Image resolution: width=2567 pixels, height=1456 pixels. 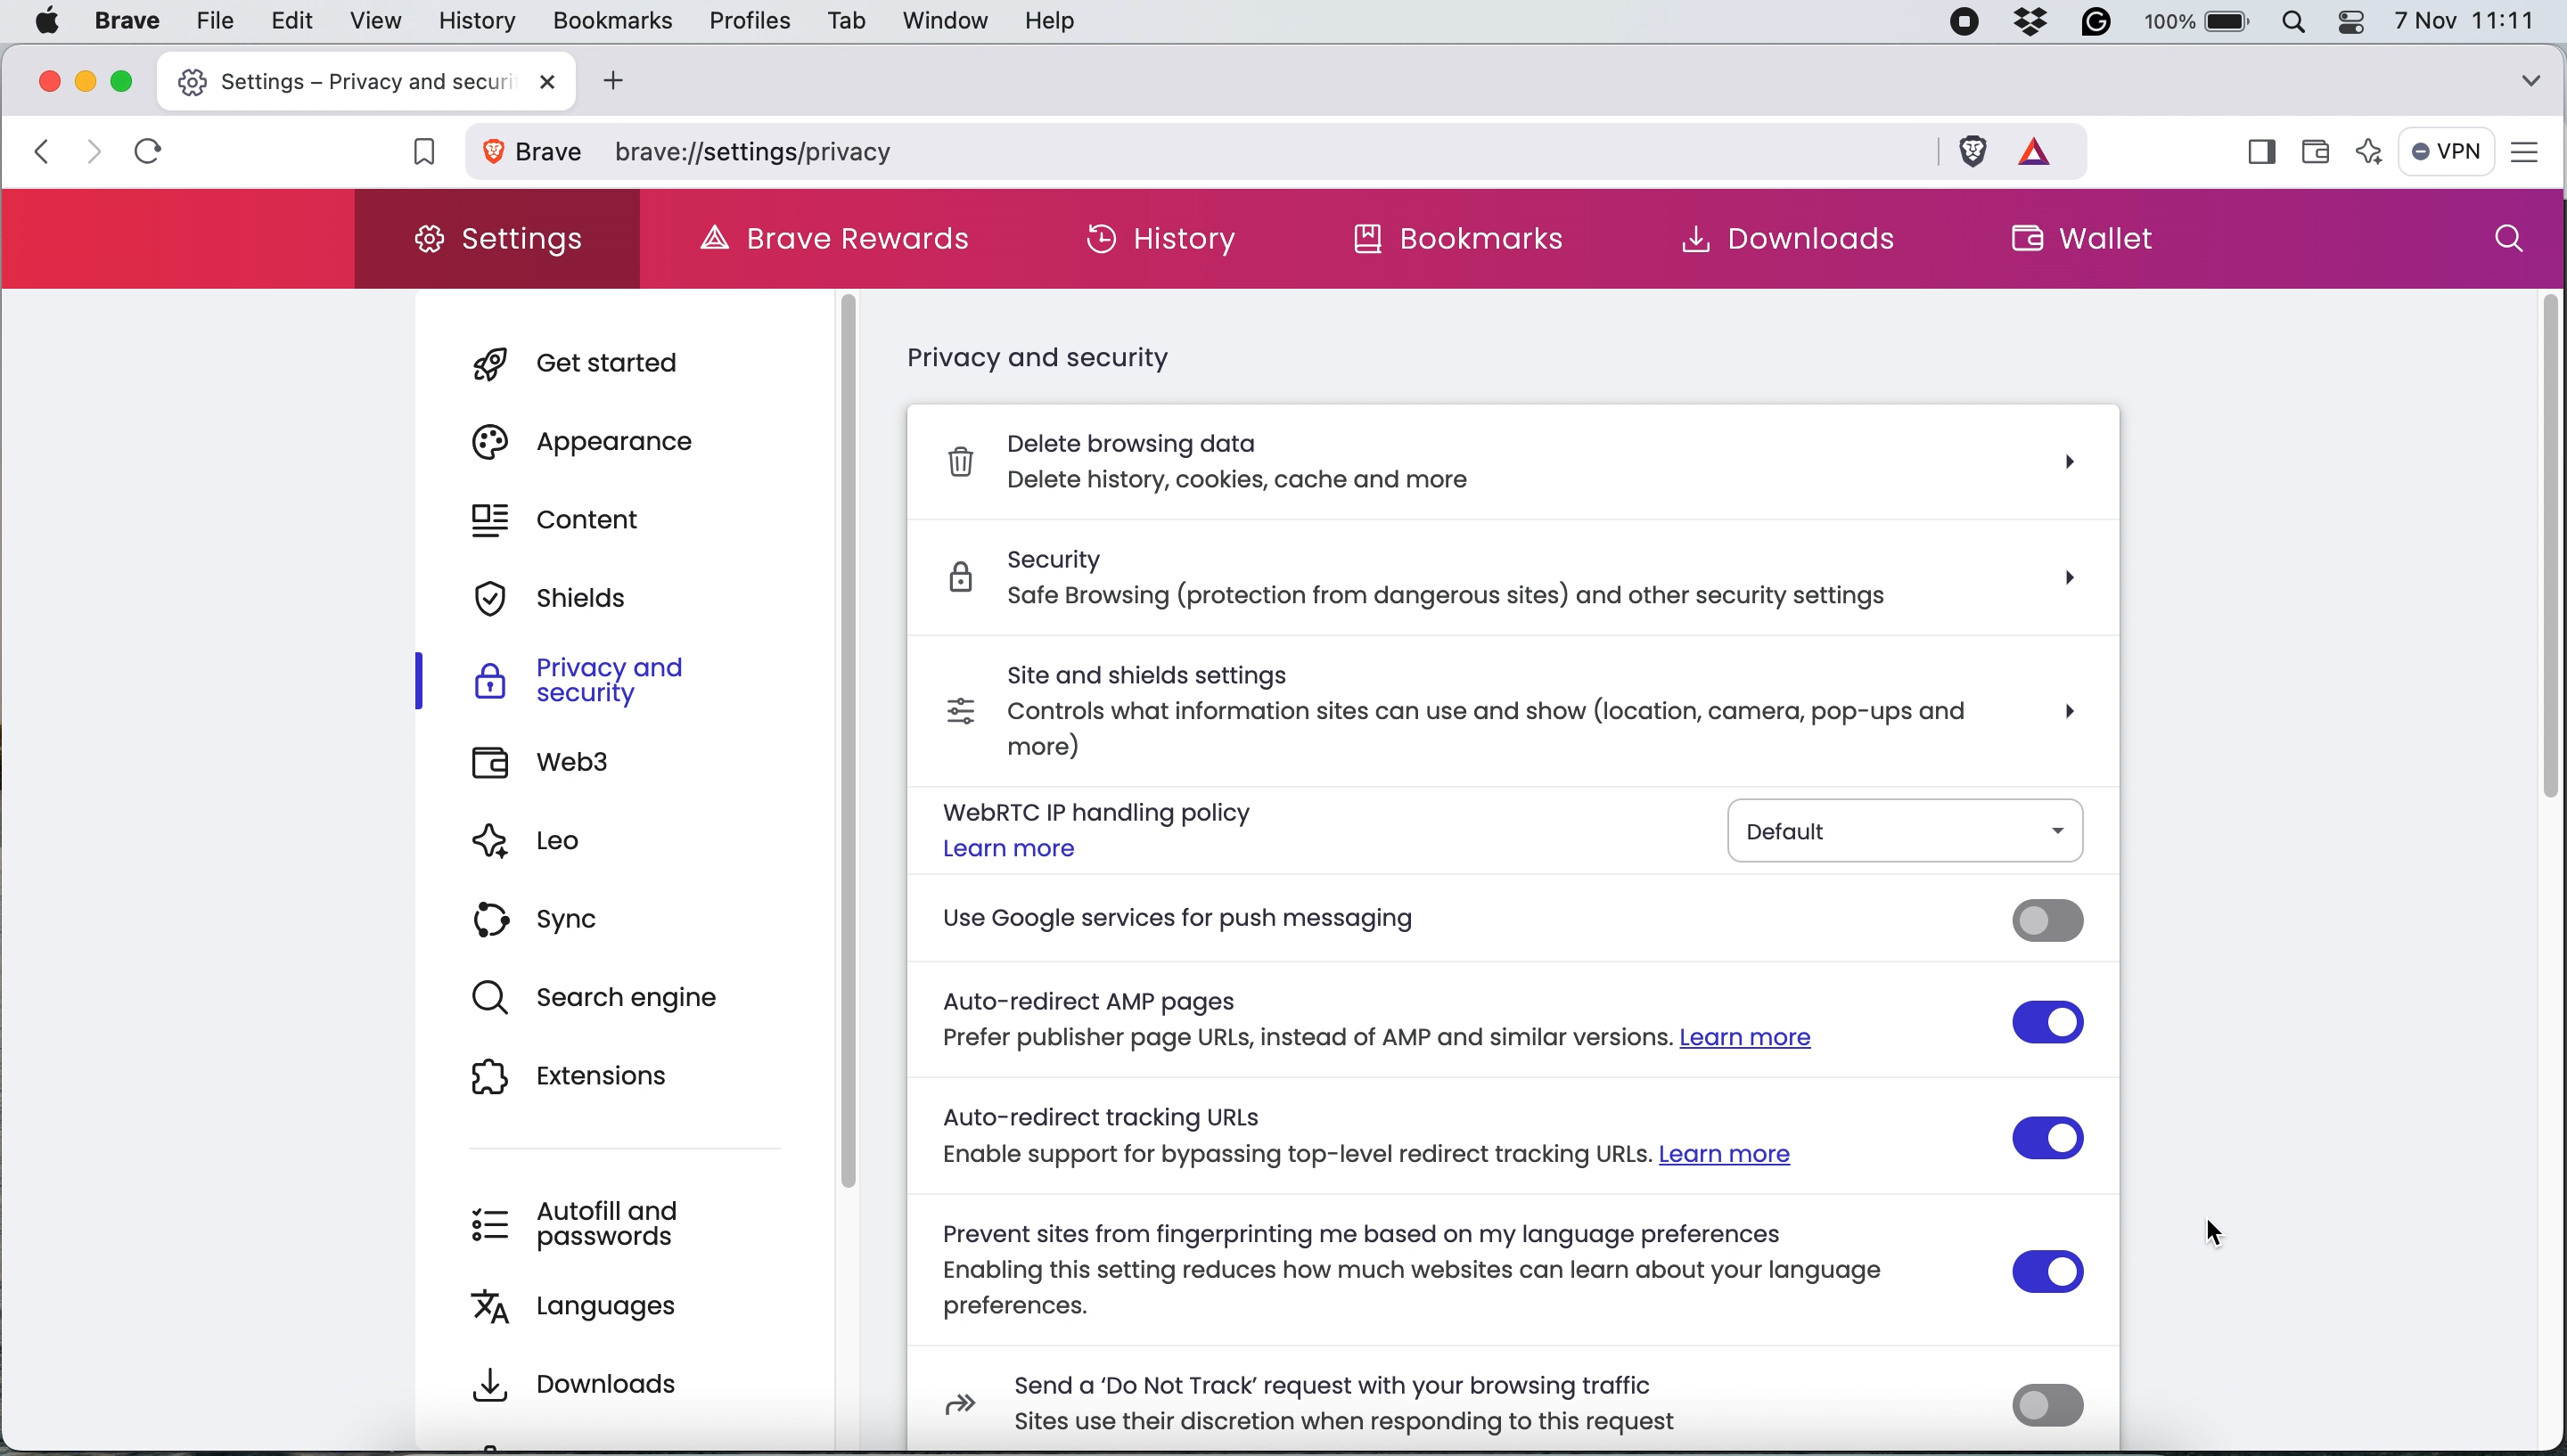 What do you see at coordinates (1456, 1404) in the screenshot?
I see `Send a ‘Do Not Track’ request with your browsing traffic
Sites use their discretion when responding to this request` at bounding box center [1456, 1404].